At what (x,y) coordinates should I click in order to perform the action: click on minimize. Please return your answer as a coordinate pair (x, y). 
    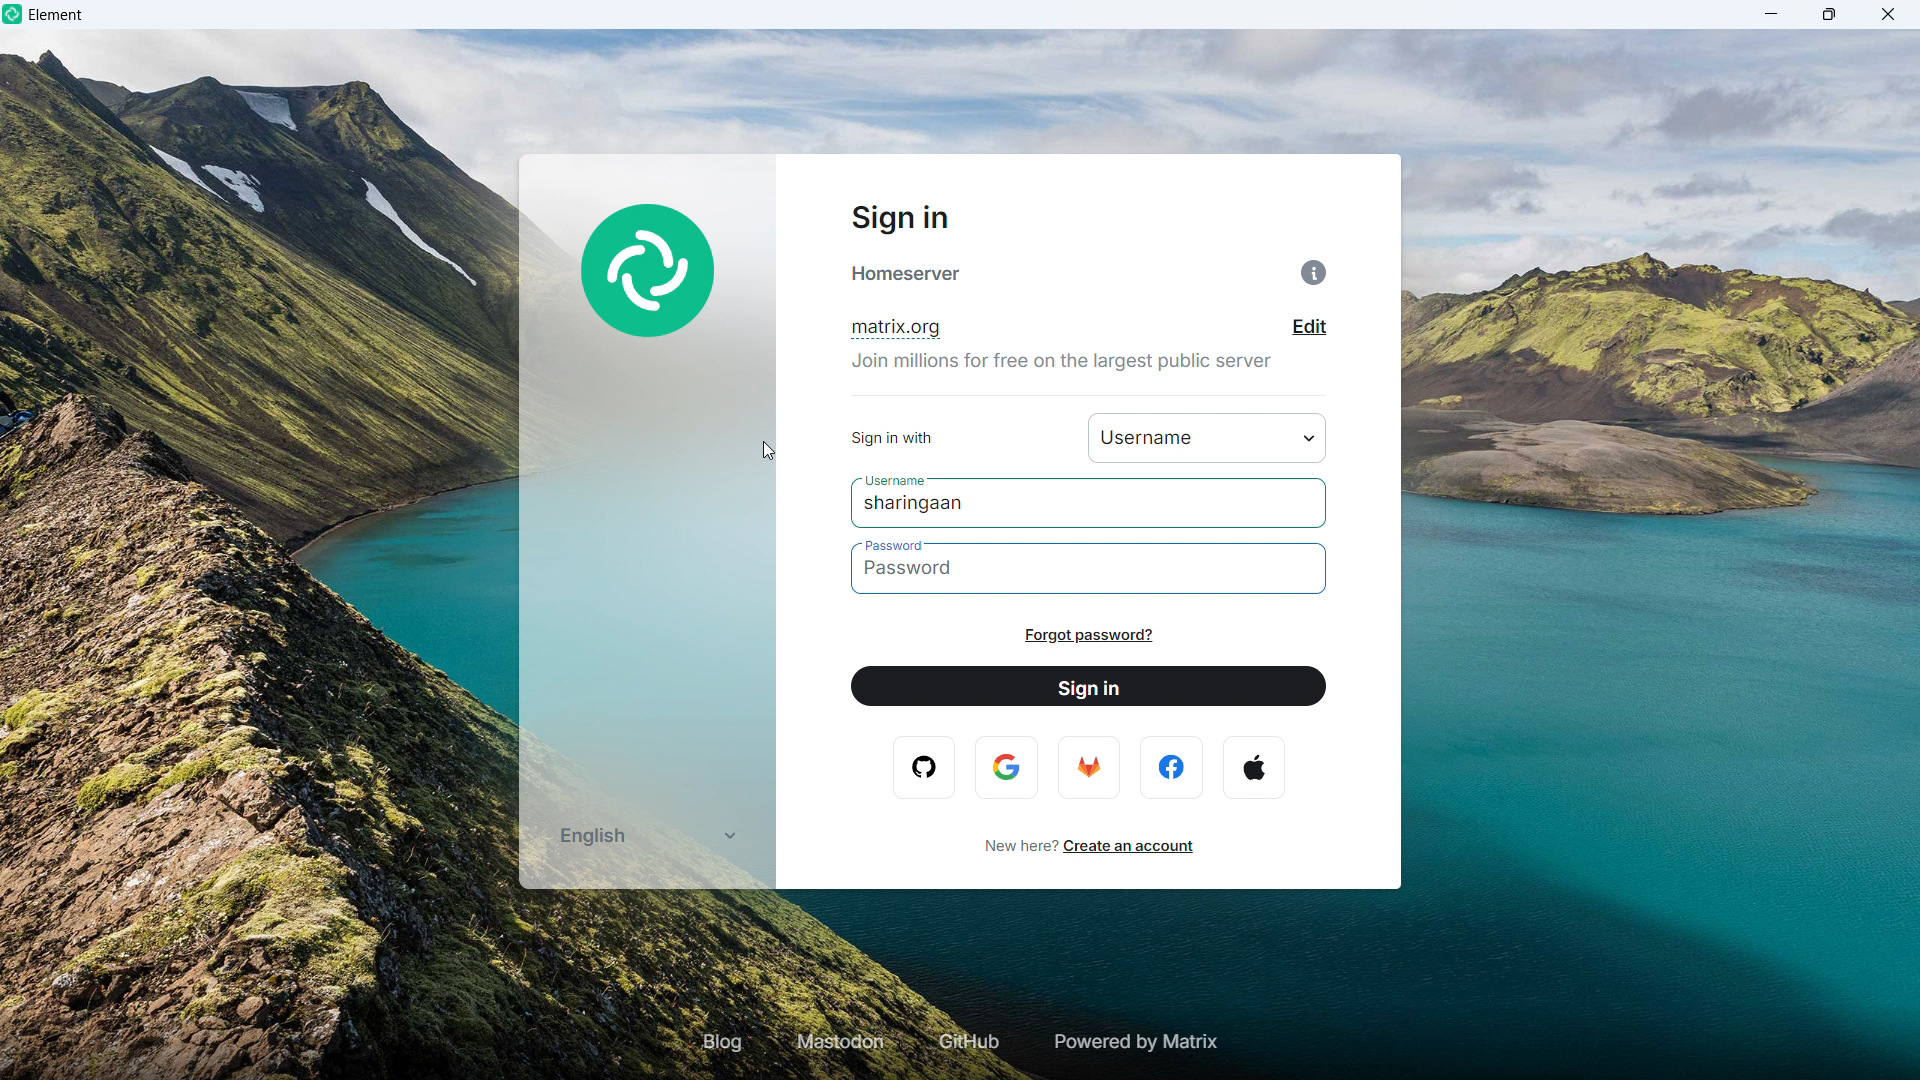
    Looking at the image, I should click on (1772, 14).